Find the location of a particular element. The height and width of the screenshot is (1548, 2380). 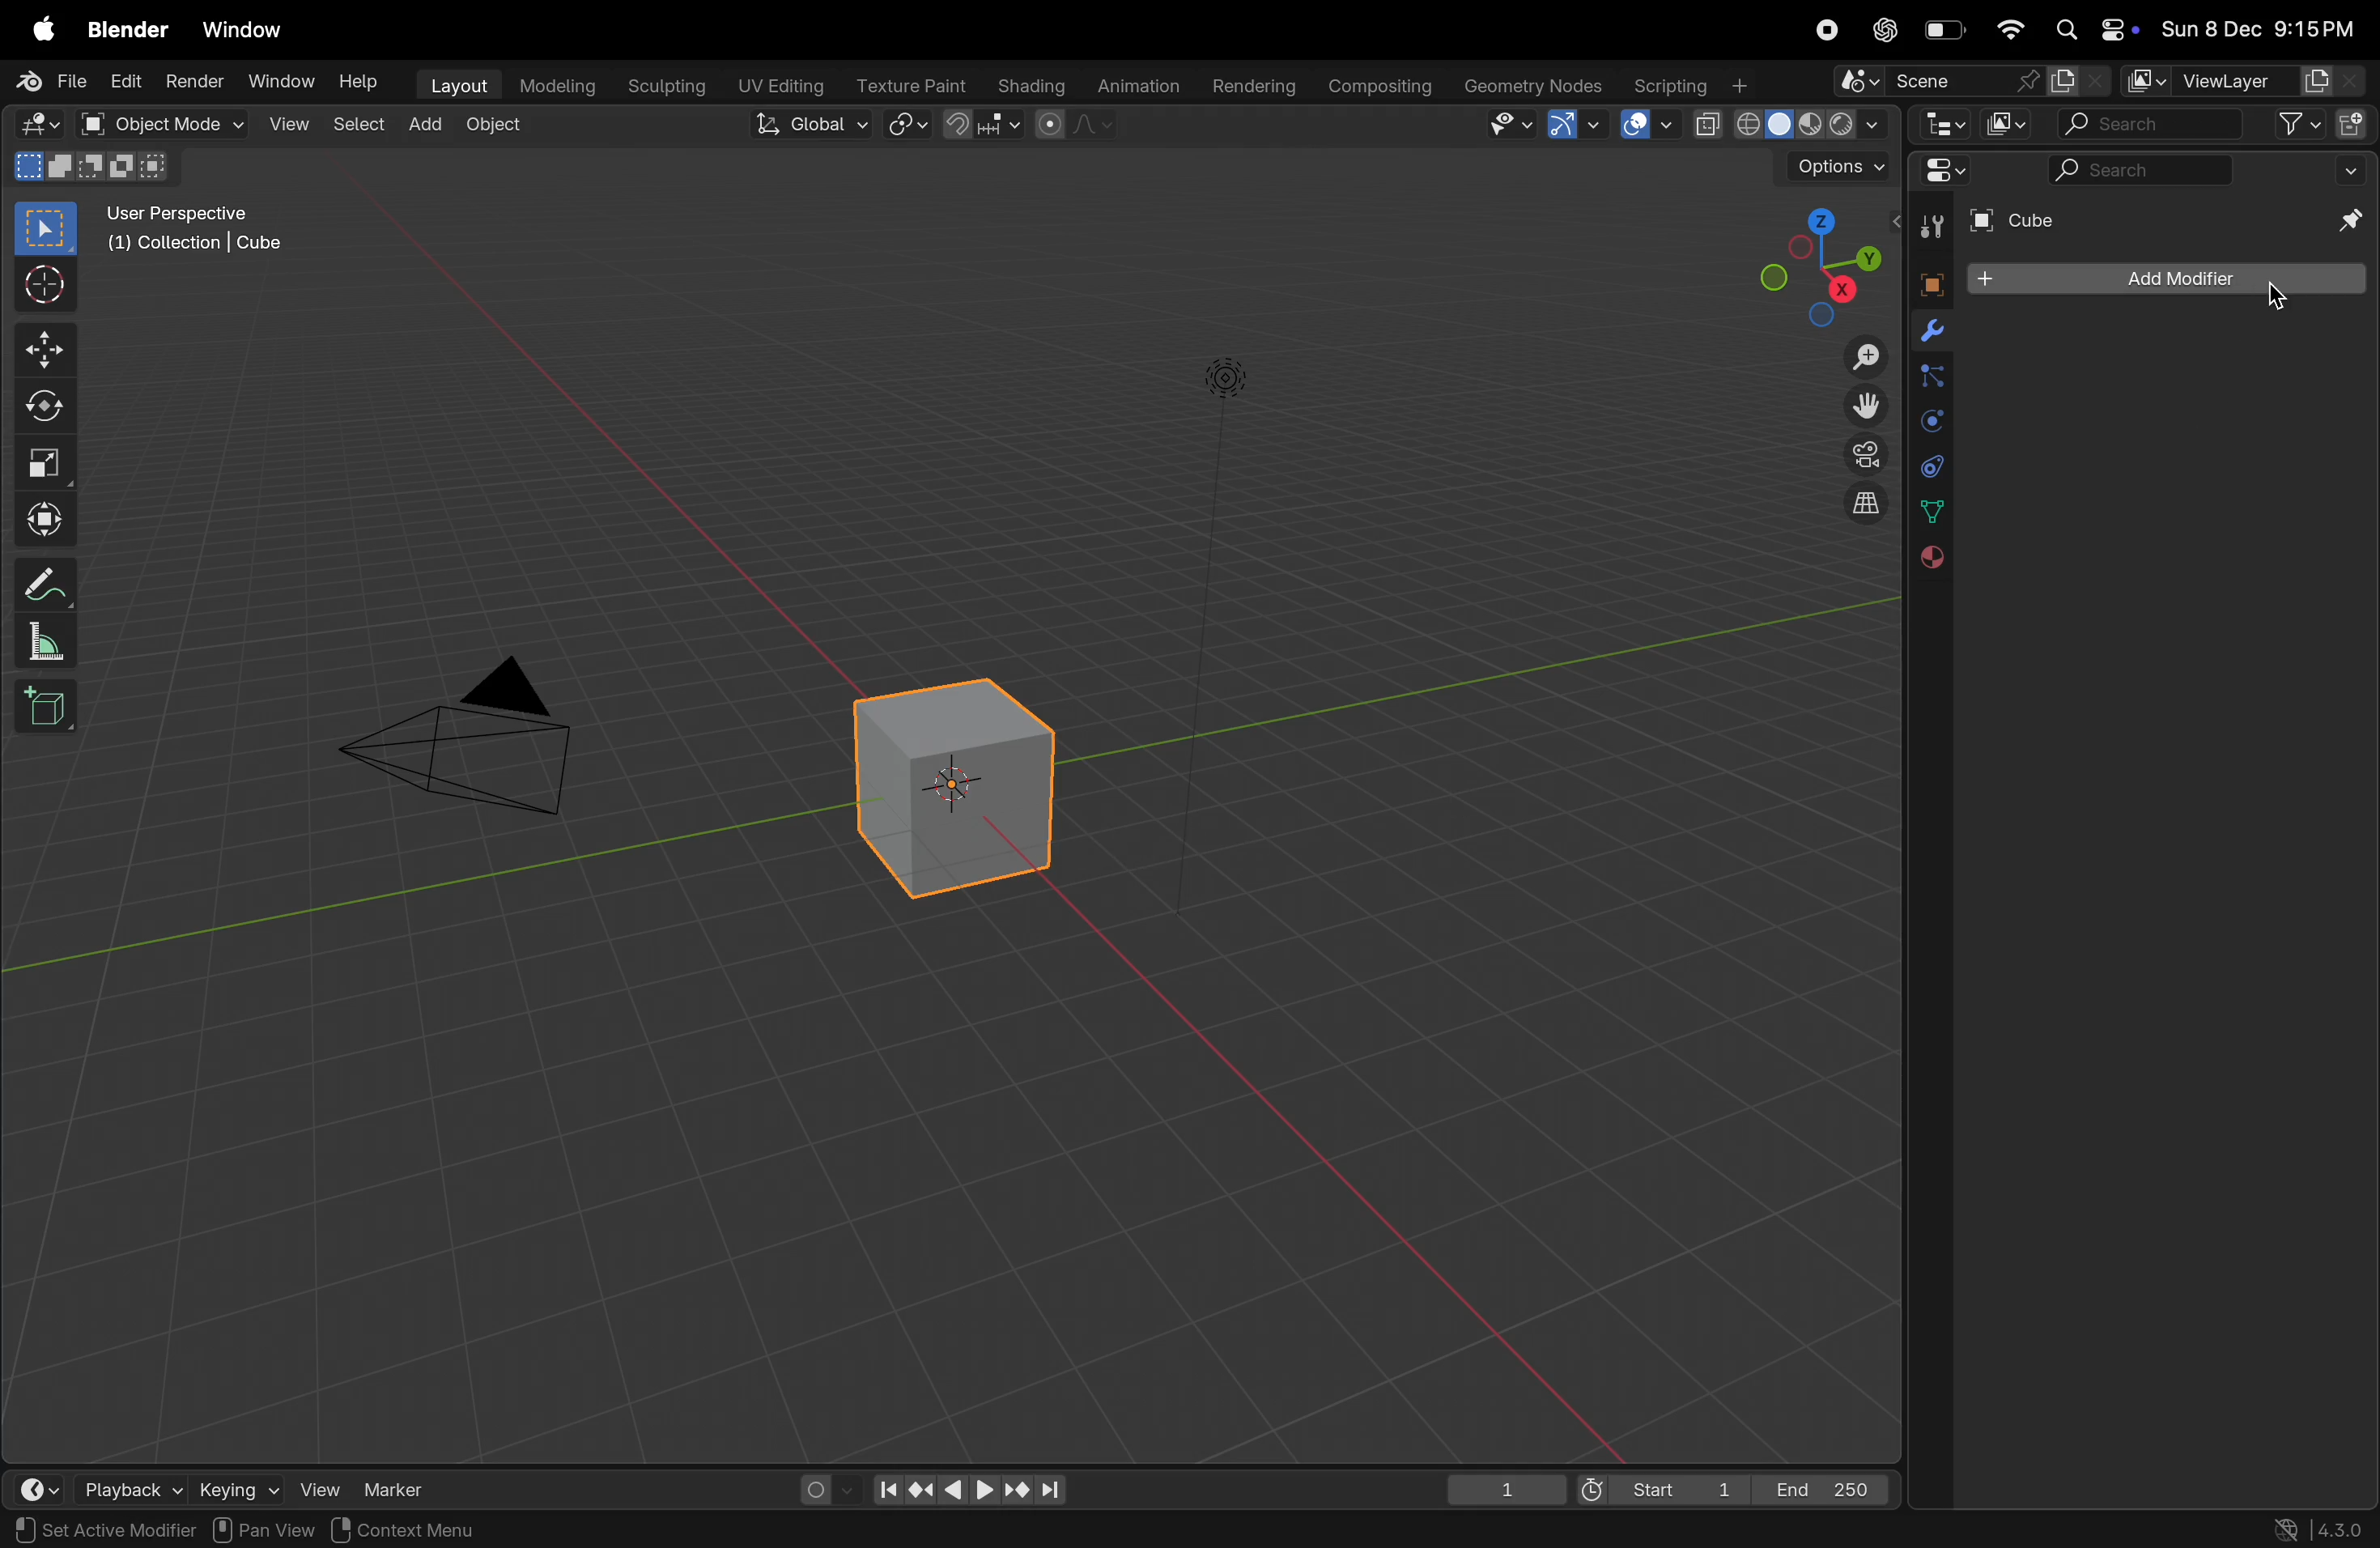

rendering is located at coordinates (1251, 87).